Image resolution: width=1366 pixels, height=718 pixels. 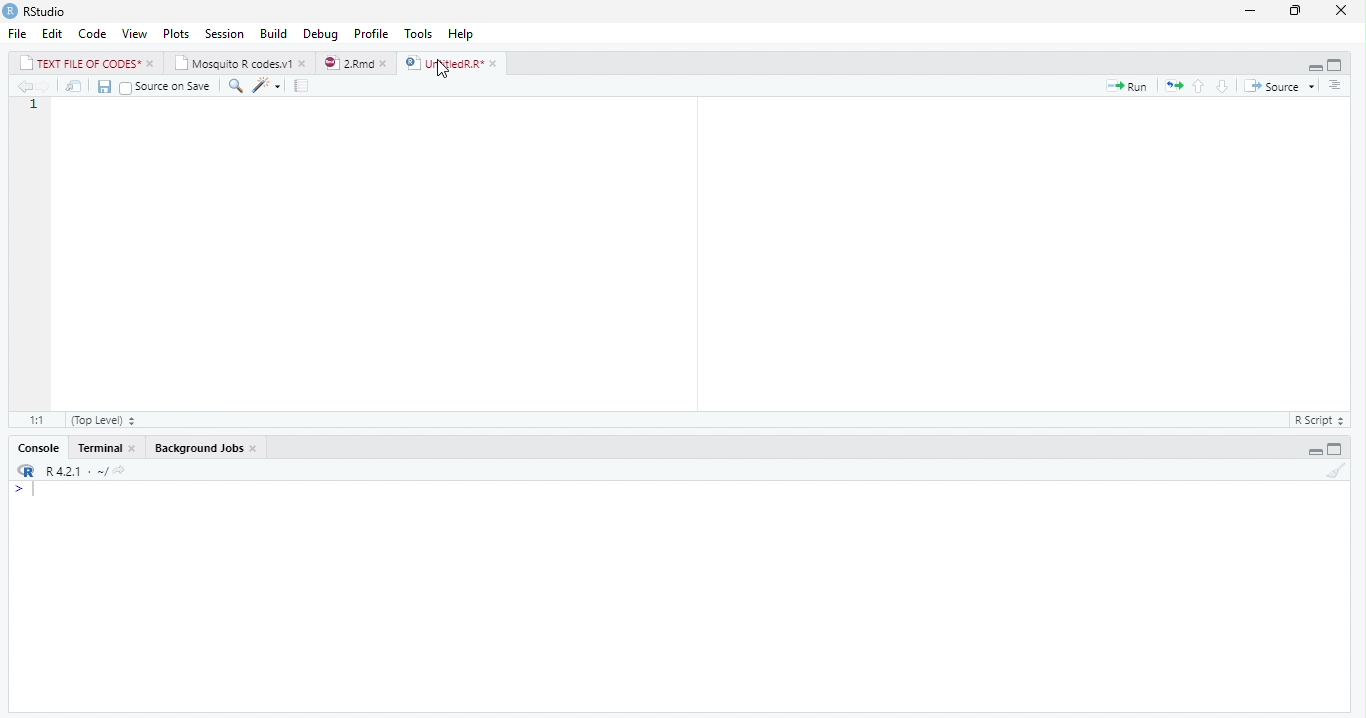 What do you see at coordinates (1171, 87) in the screenshot?
I see `re-run the previous code region` at bounding box center [1171, 87].